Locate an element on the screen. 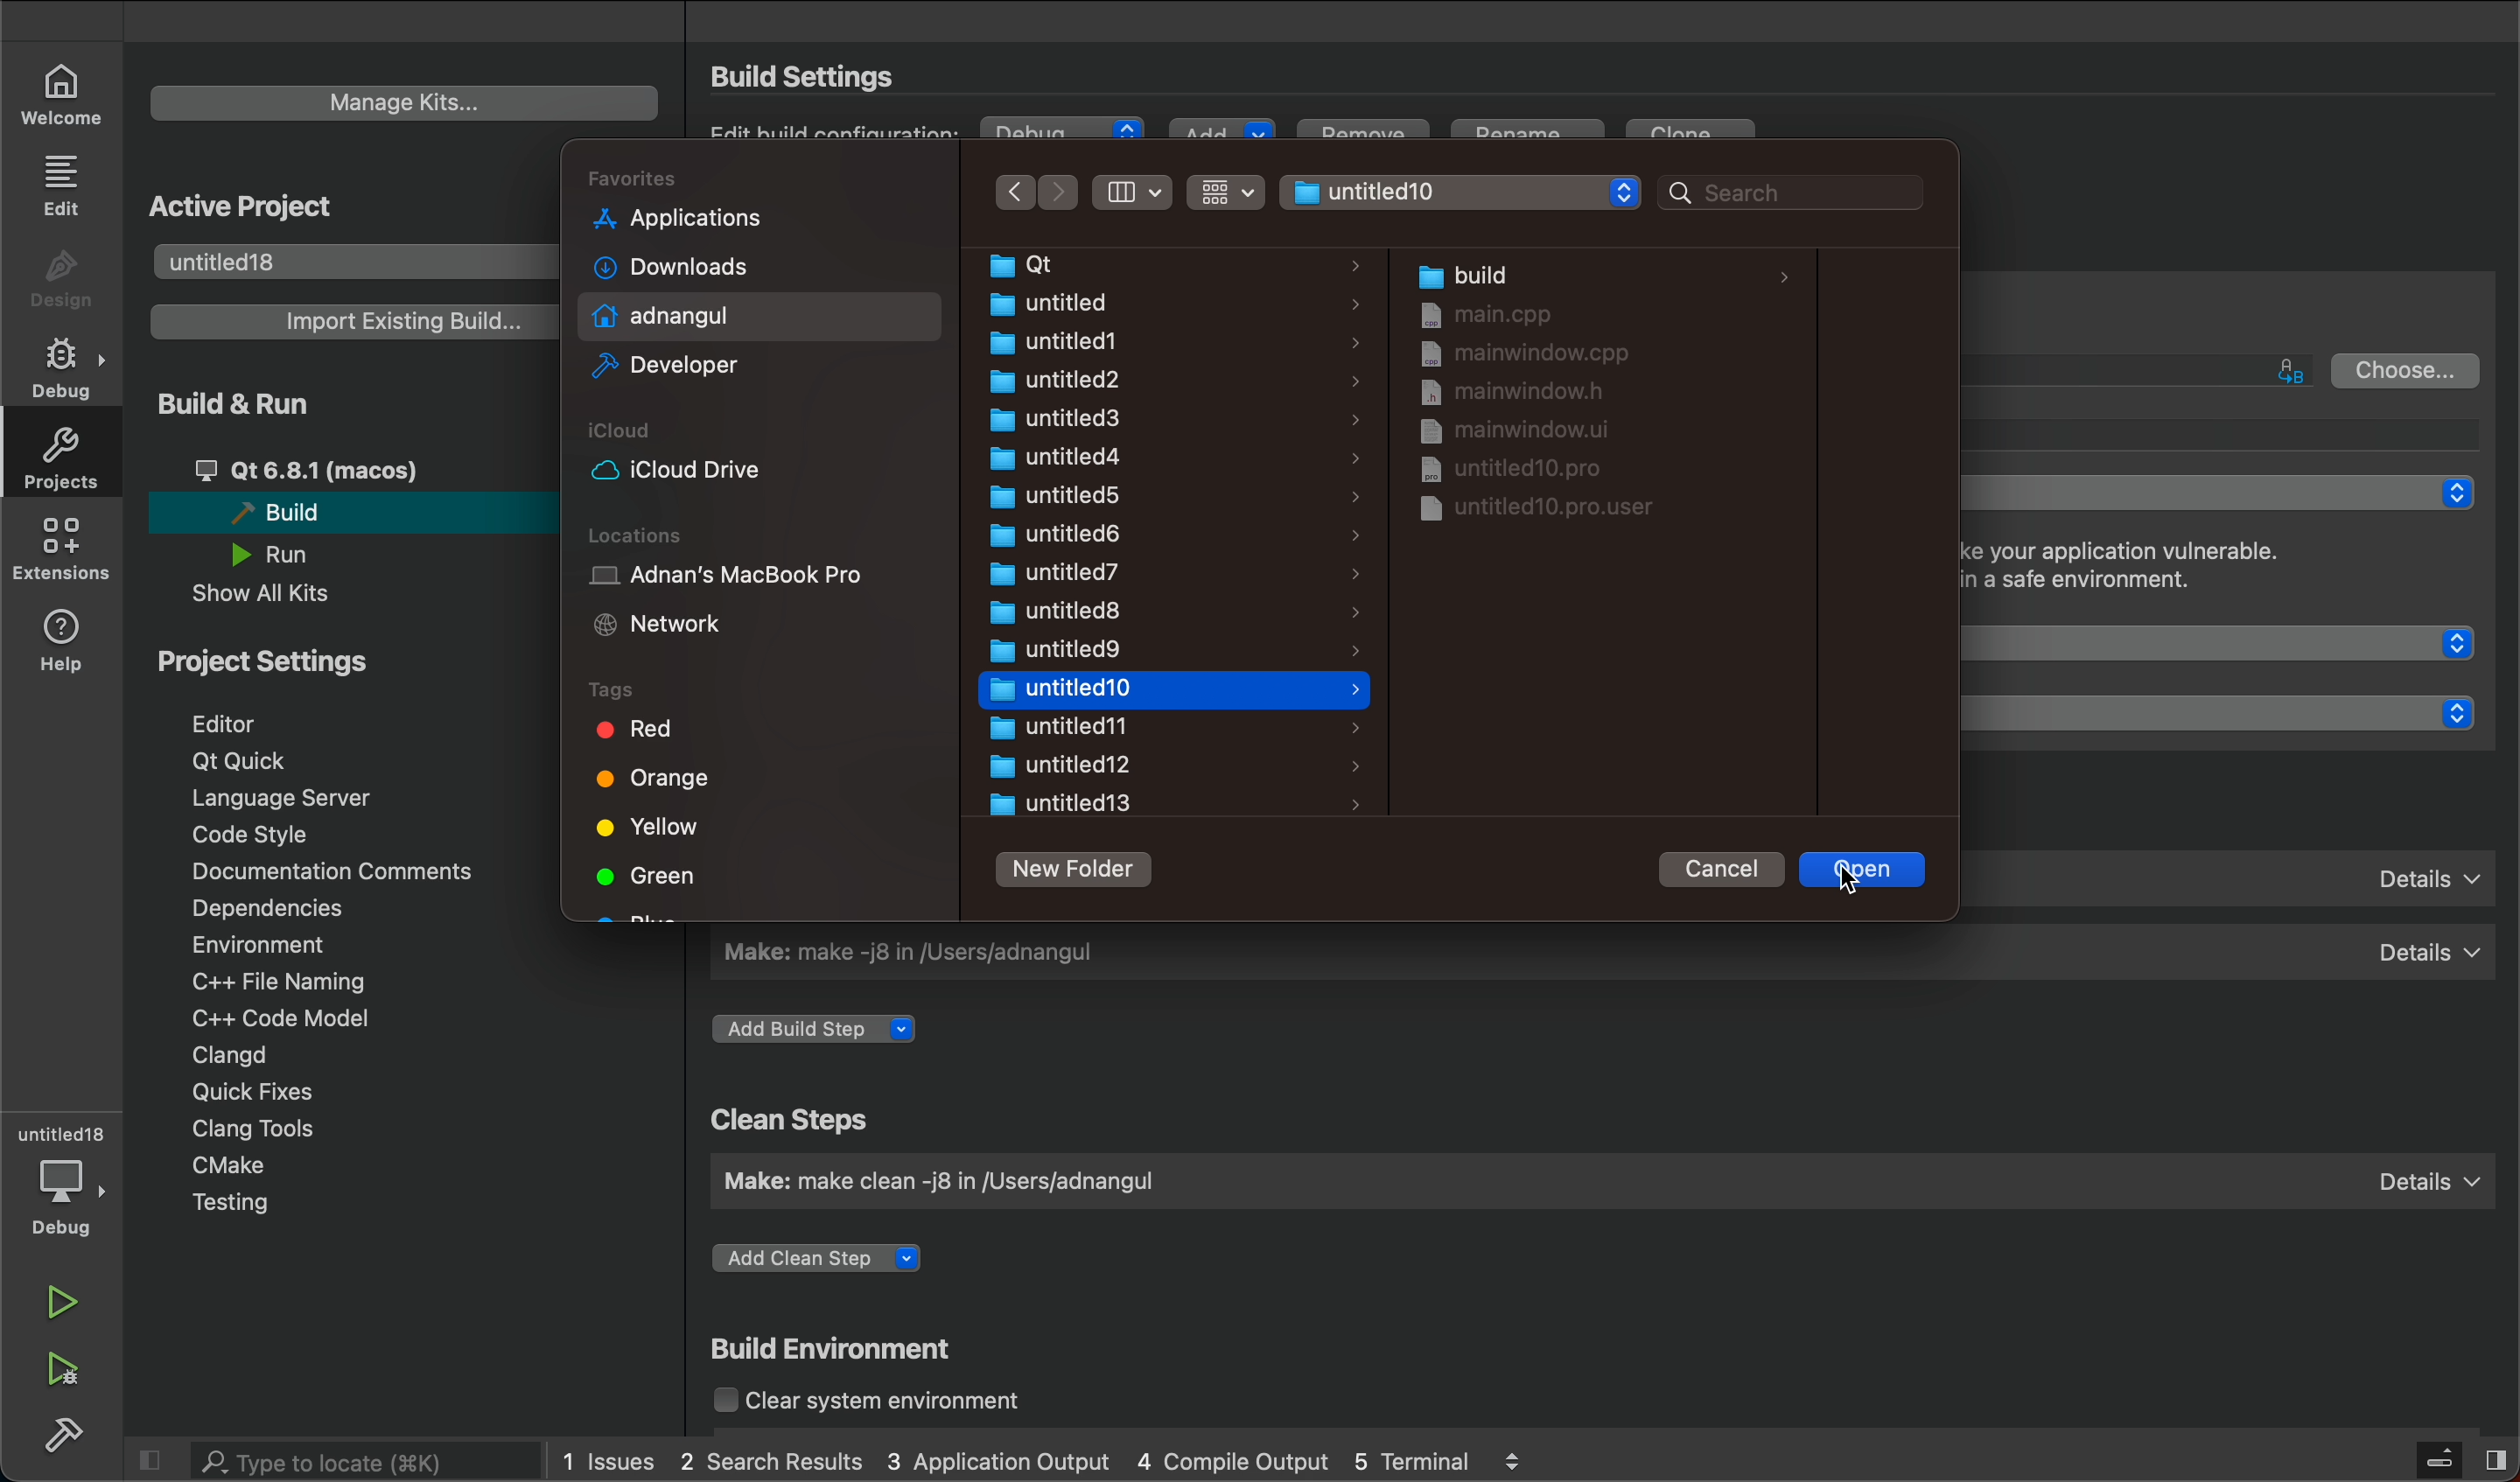  debug is located at coordinates (64, 1198).